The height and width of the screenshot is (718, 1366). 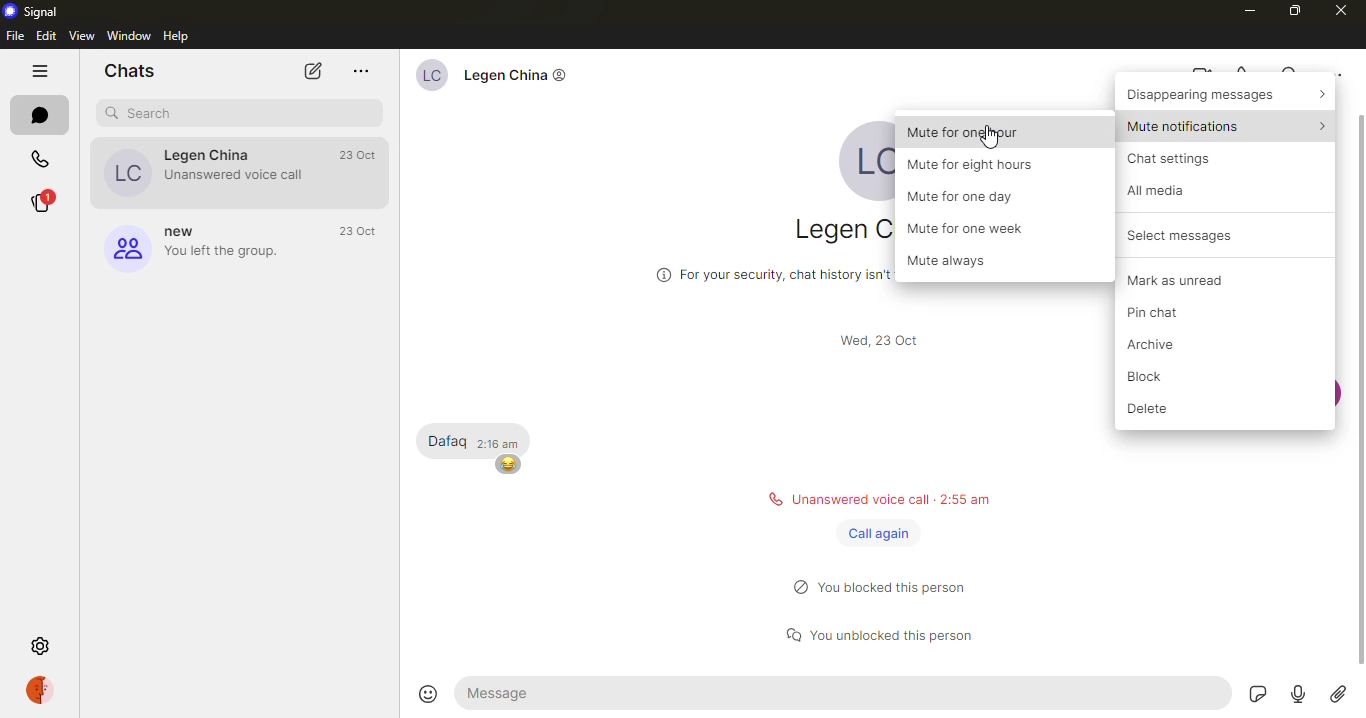 I want to click on time, so click(x=502, y=443).